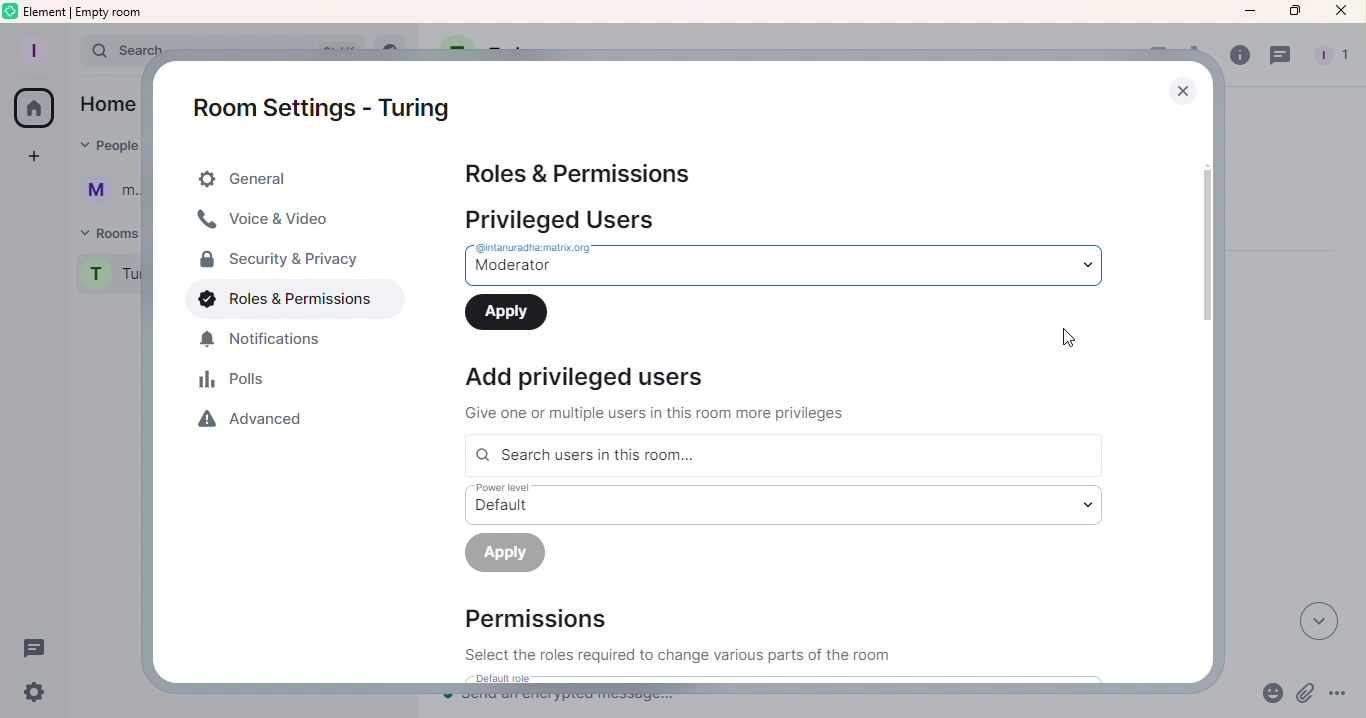 The height and width of the screenshot is (718, 1366). Describe the element at coordinates (569, 220) in the screenshot. I see `Privileged users` at that location.